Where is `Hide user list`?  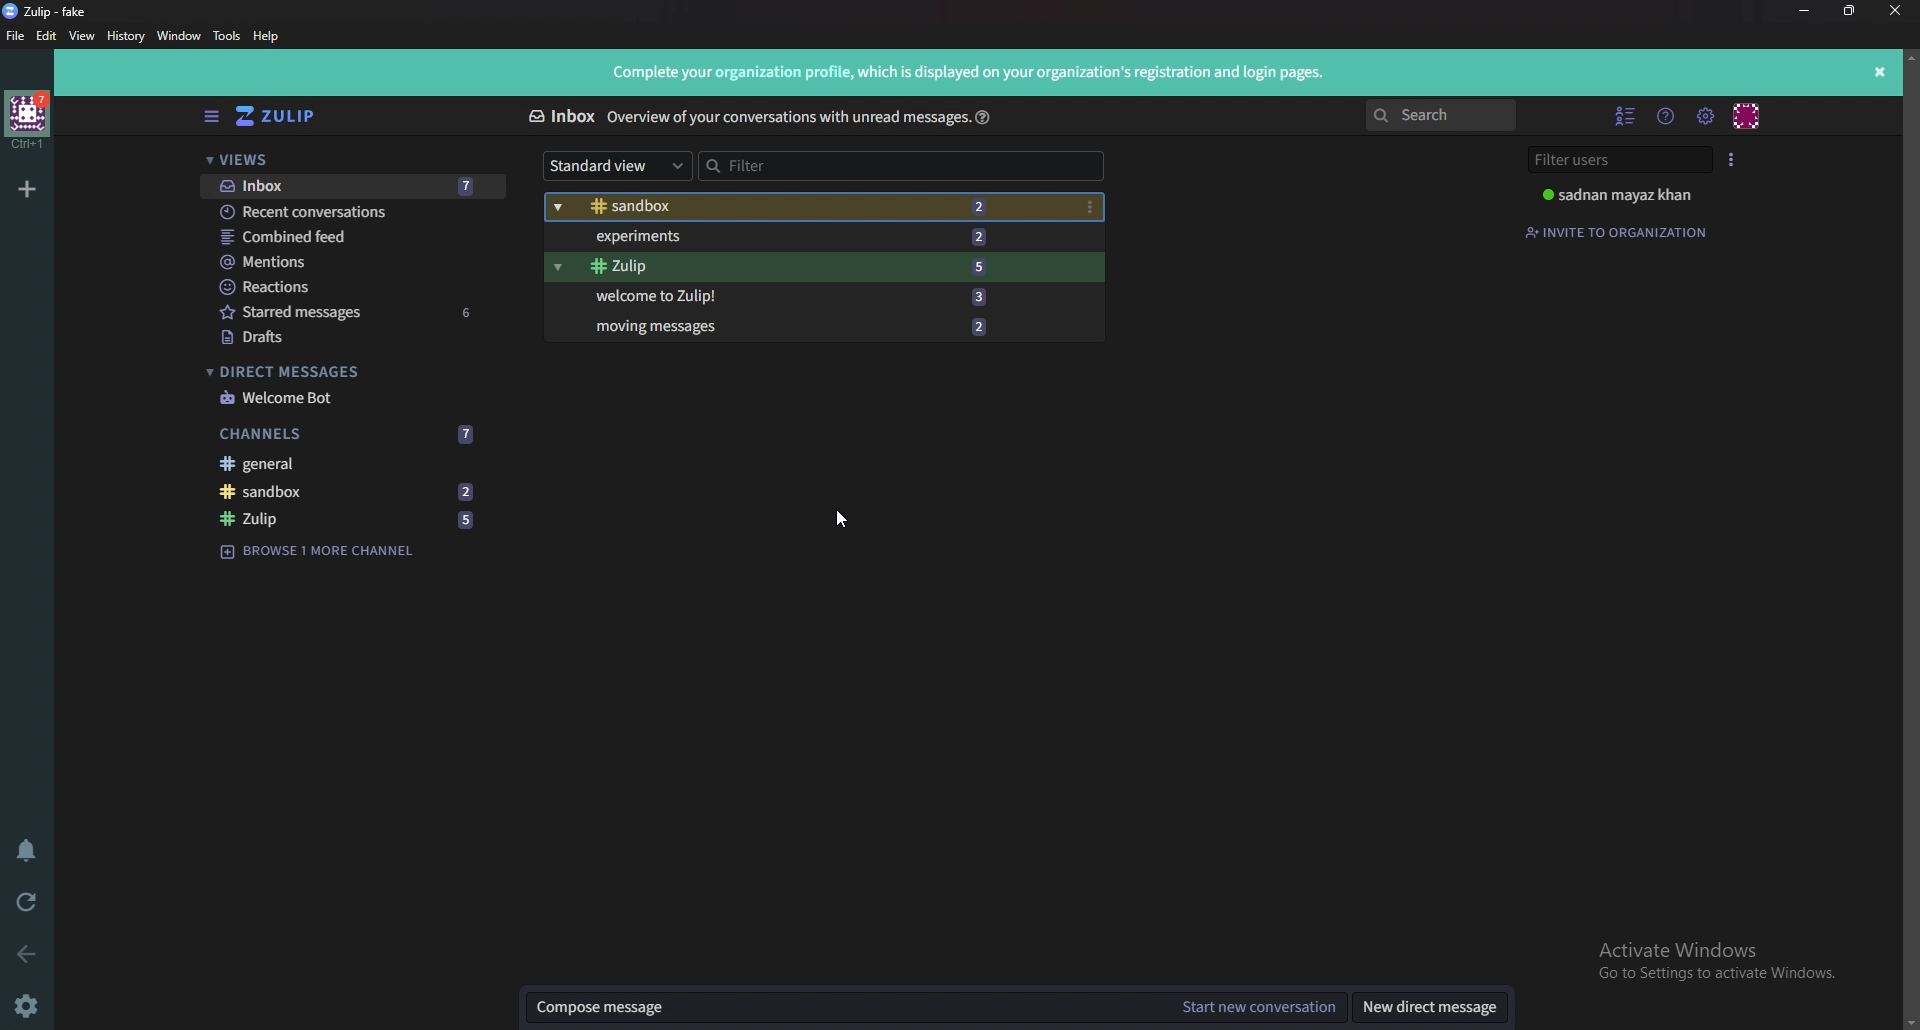
Hide user list is located at coordinates (1626, 117).